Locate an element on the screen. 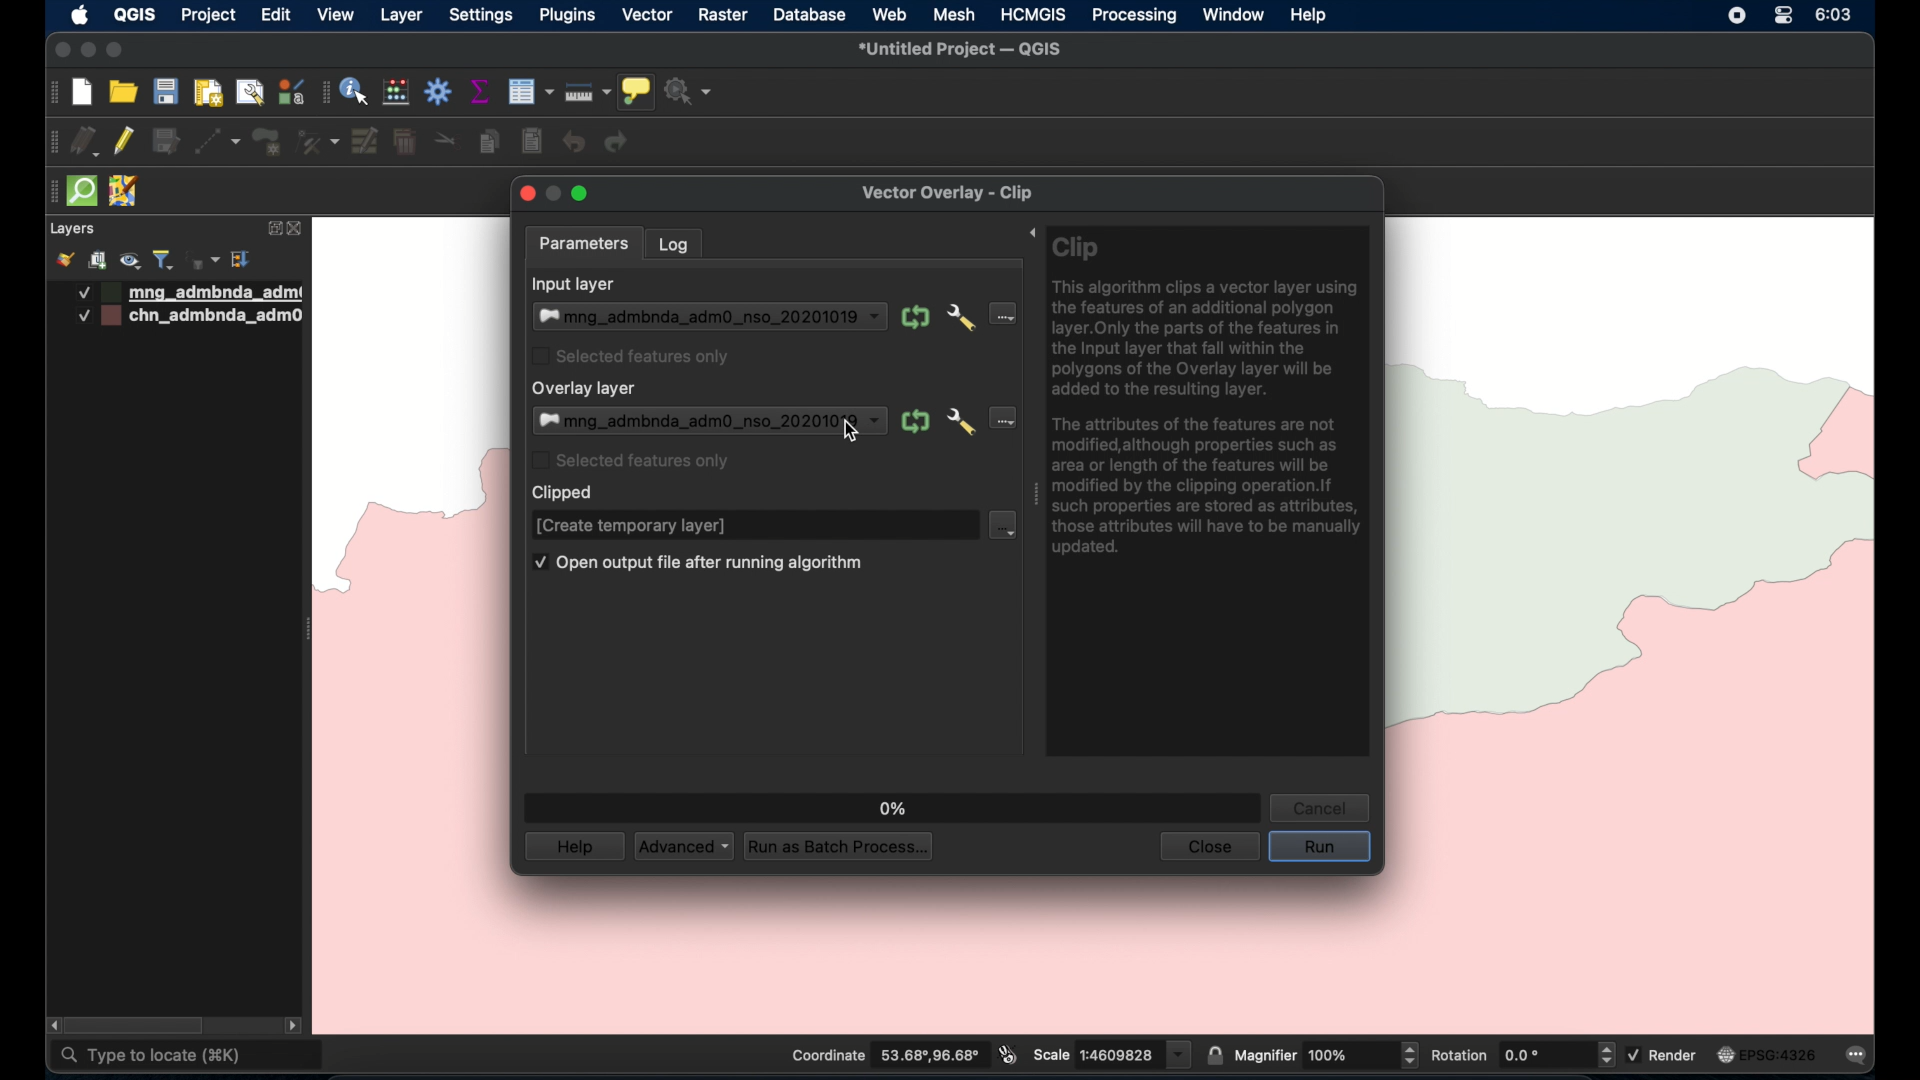 This screenshot has height=1080, width=1920. run as batch process is located at coordinates (835, 845).